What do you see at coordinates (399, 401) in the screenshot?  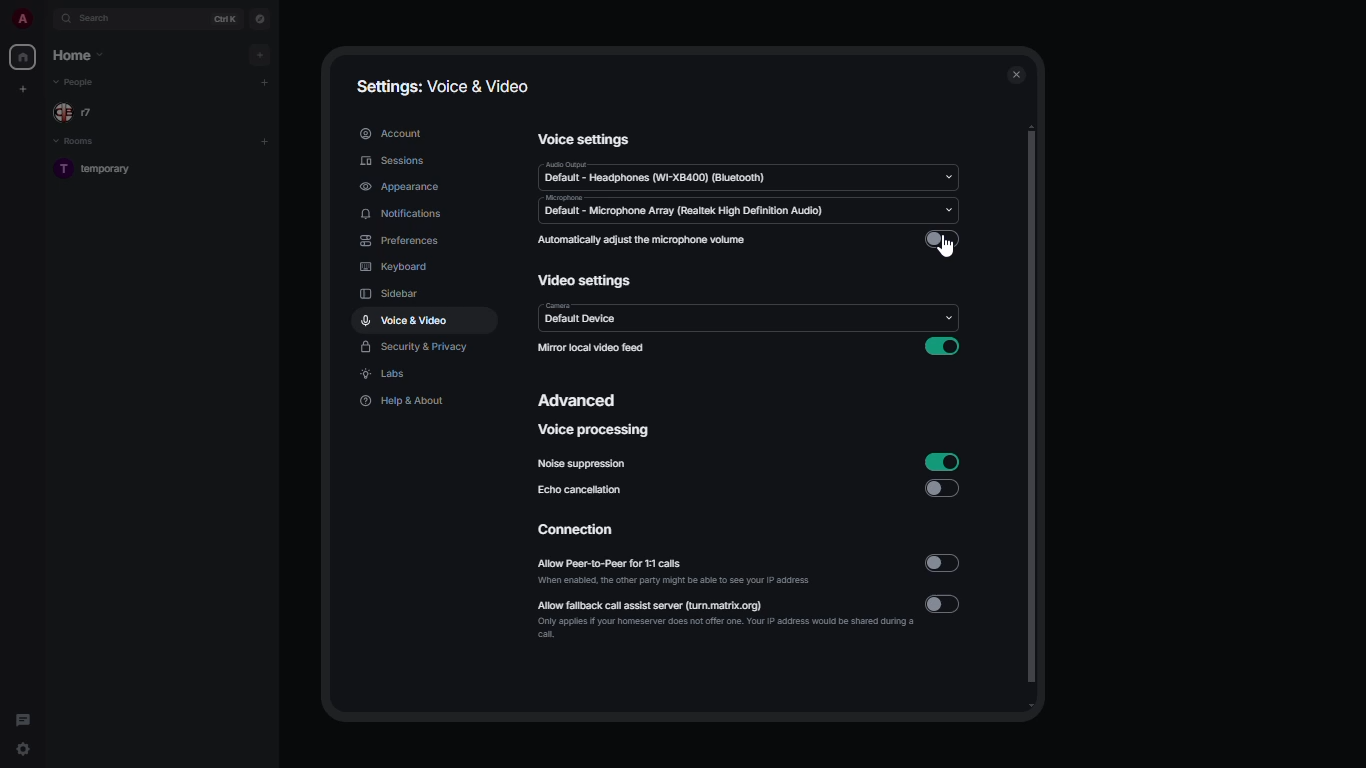 I see `help & about` at bounding box center [399, 401].